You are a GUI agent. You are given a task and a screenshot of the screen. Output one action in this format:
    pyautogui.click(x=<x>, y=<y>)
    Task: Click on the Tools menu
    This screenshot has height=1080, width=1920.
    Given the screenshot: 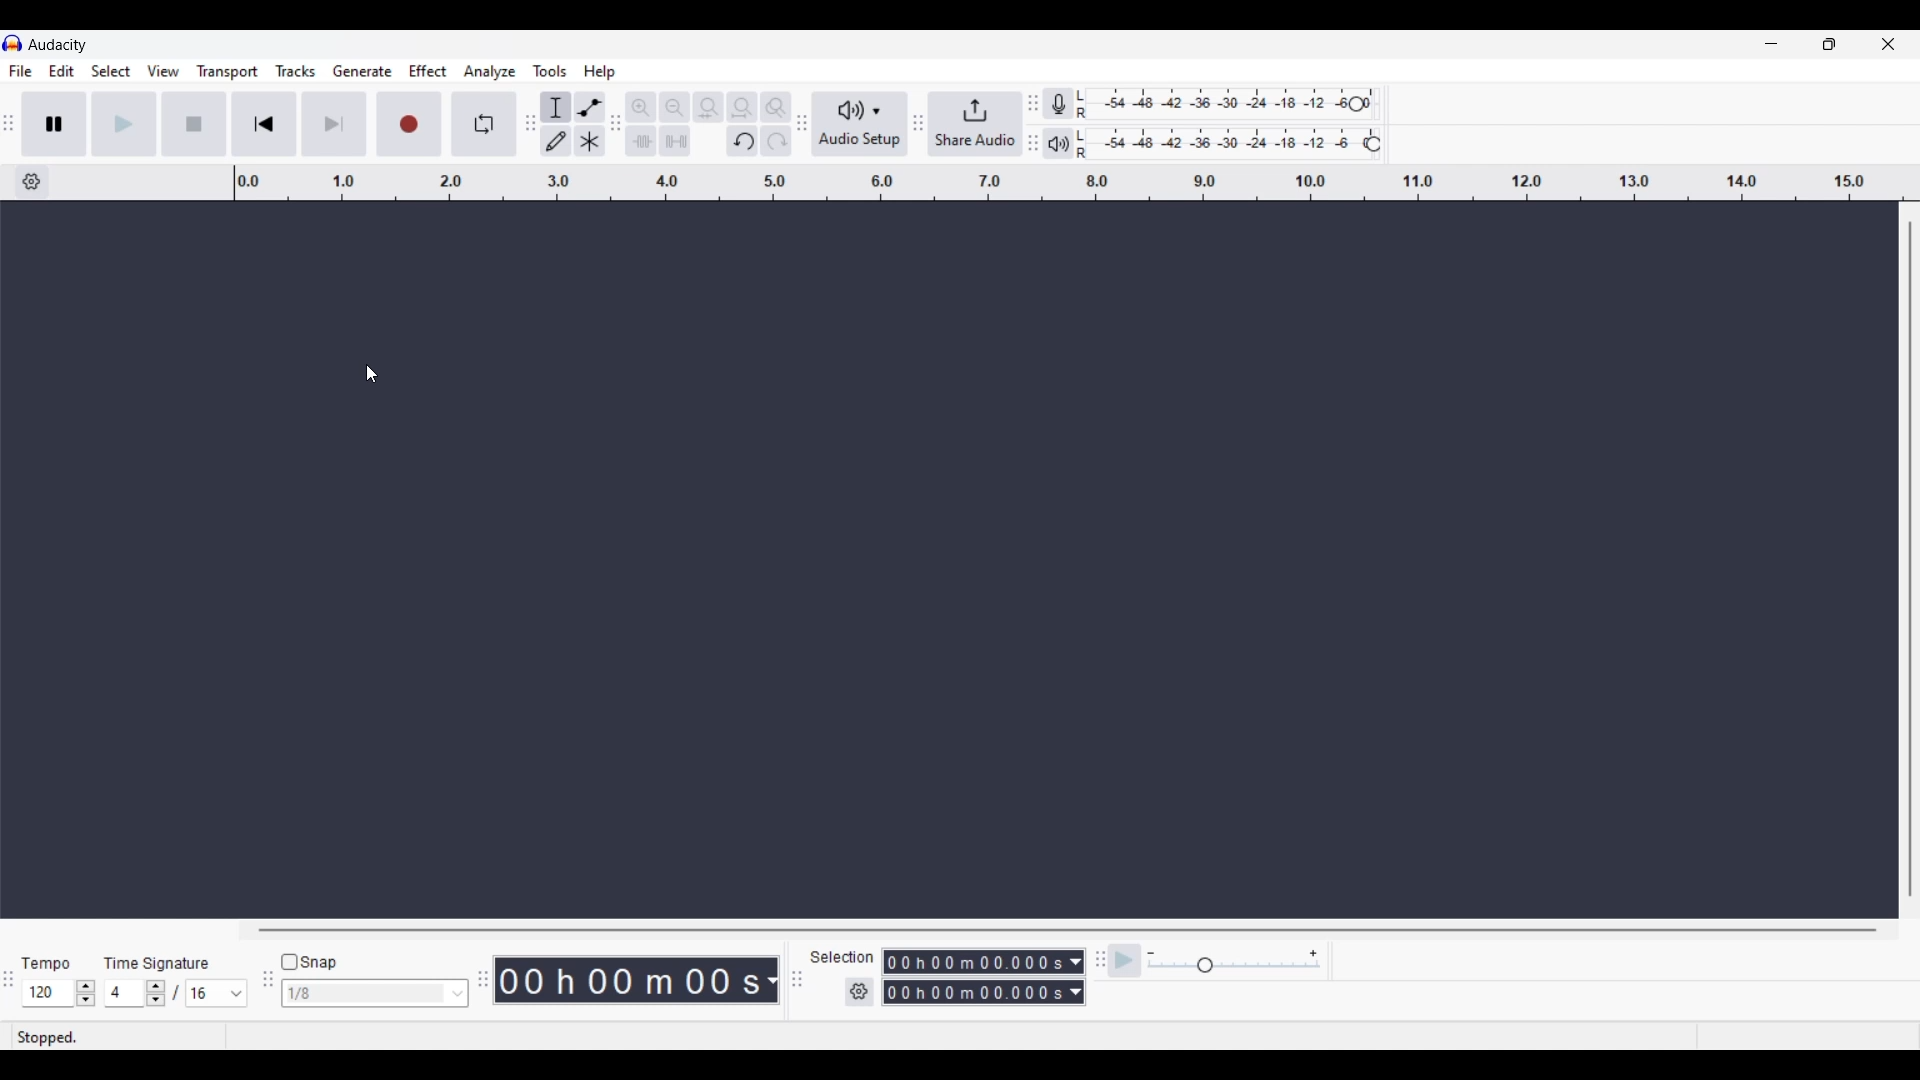 What is the action you would take?
    pyautogui.click(x=550, y=71)
    